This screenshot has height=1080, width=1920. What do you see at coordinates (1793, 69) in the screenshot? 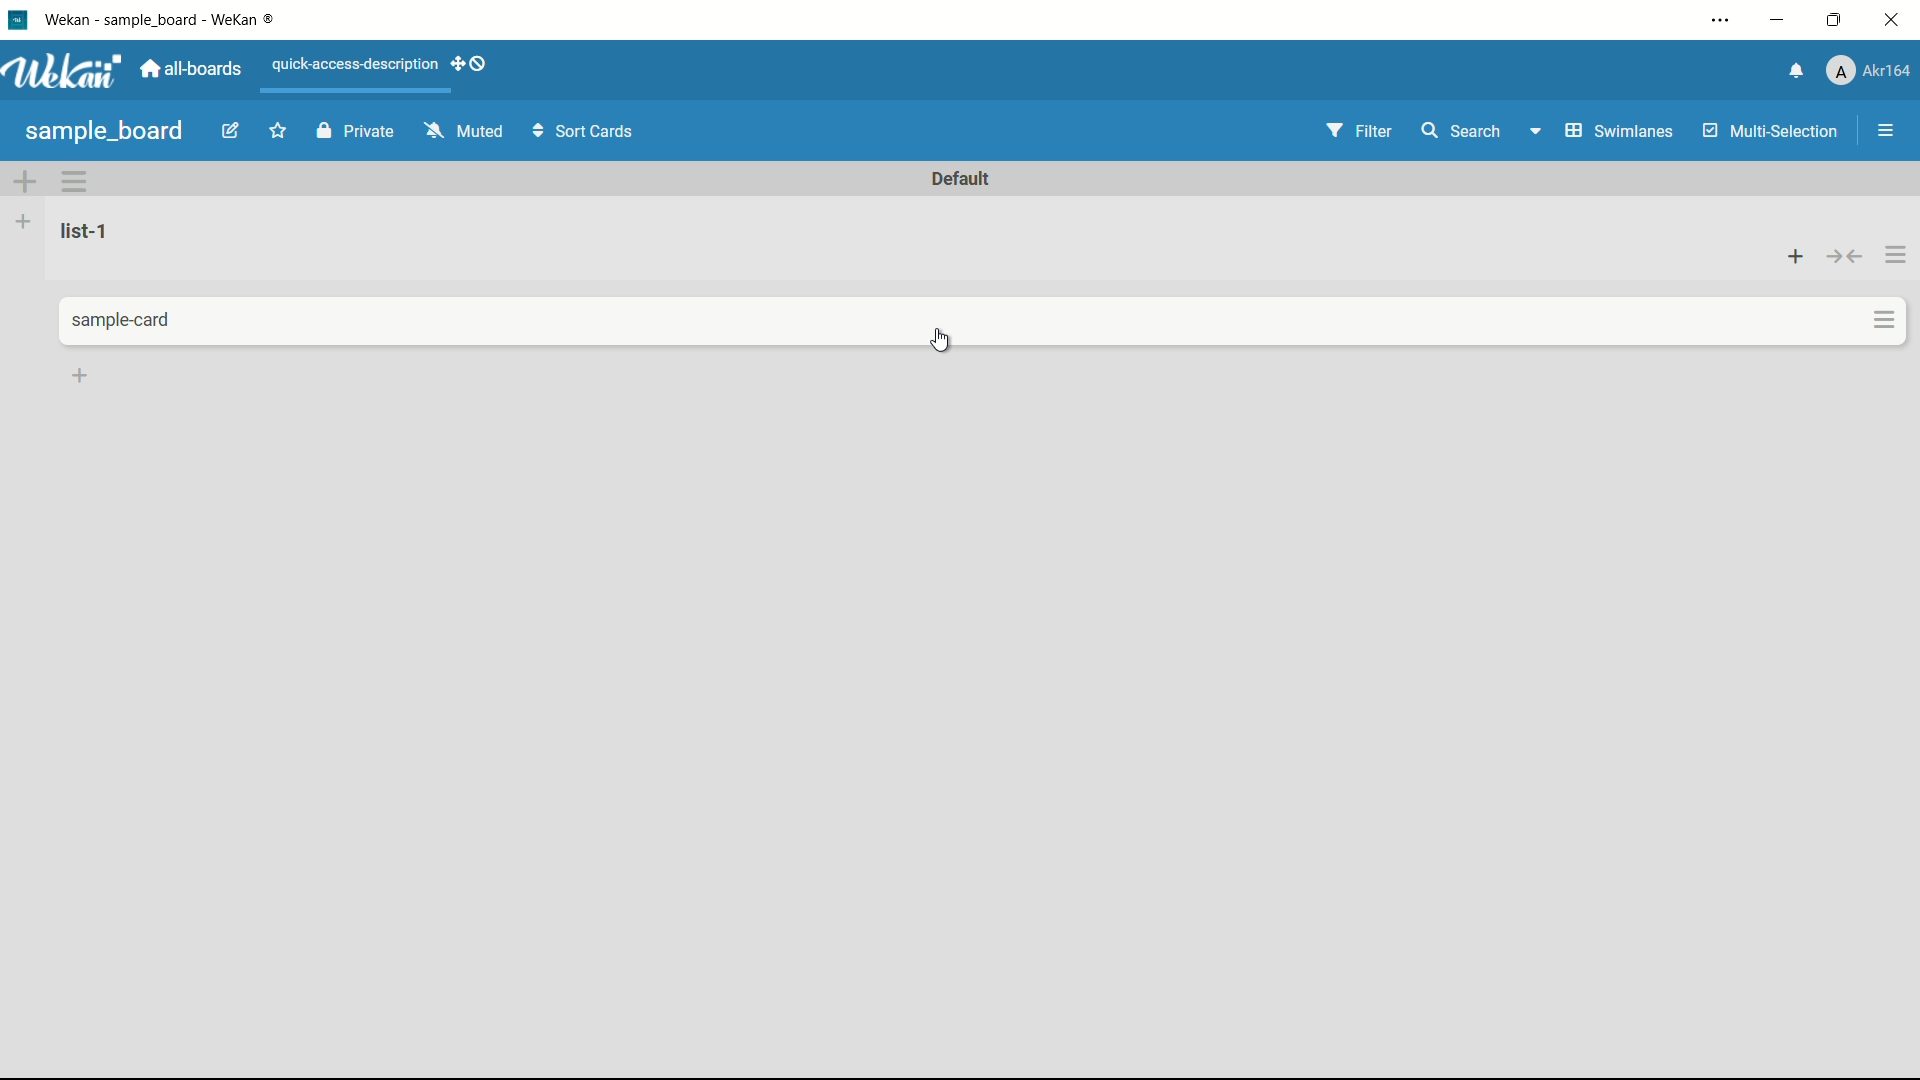
I see `notifications` at bounding box center [1793, 69].